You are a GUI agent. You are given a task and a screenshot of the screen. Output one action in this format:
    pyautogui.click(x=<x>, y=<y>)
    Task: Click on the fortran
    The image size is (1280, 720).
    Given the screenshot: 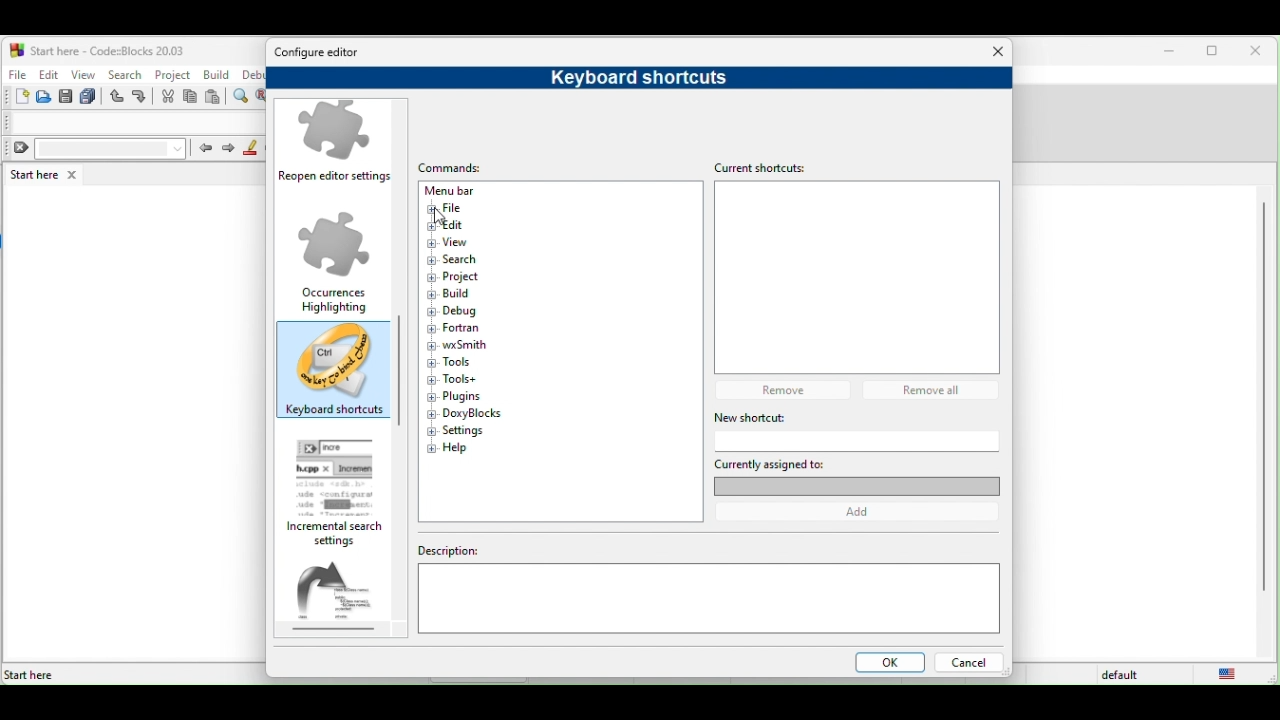 What is the action you would take?
    pyautogui.click(x=456, y=328)
    